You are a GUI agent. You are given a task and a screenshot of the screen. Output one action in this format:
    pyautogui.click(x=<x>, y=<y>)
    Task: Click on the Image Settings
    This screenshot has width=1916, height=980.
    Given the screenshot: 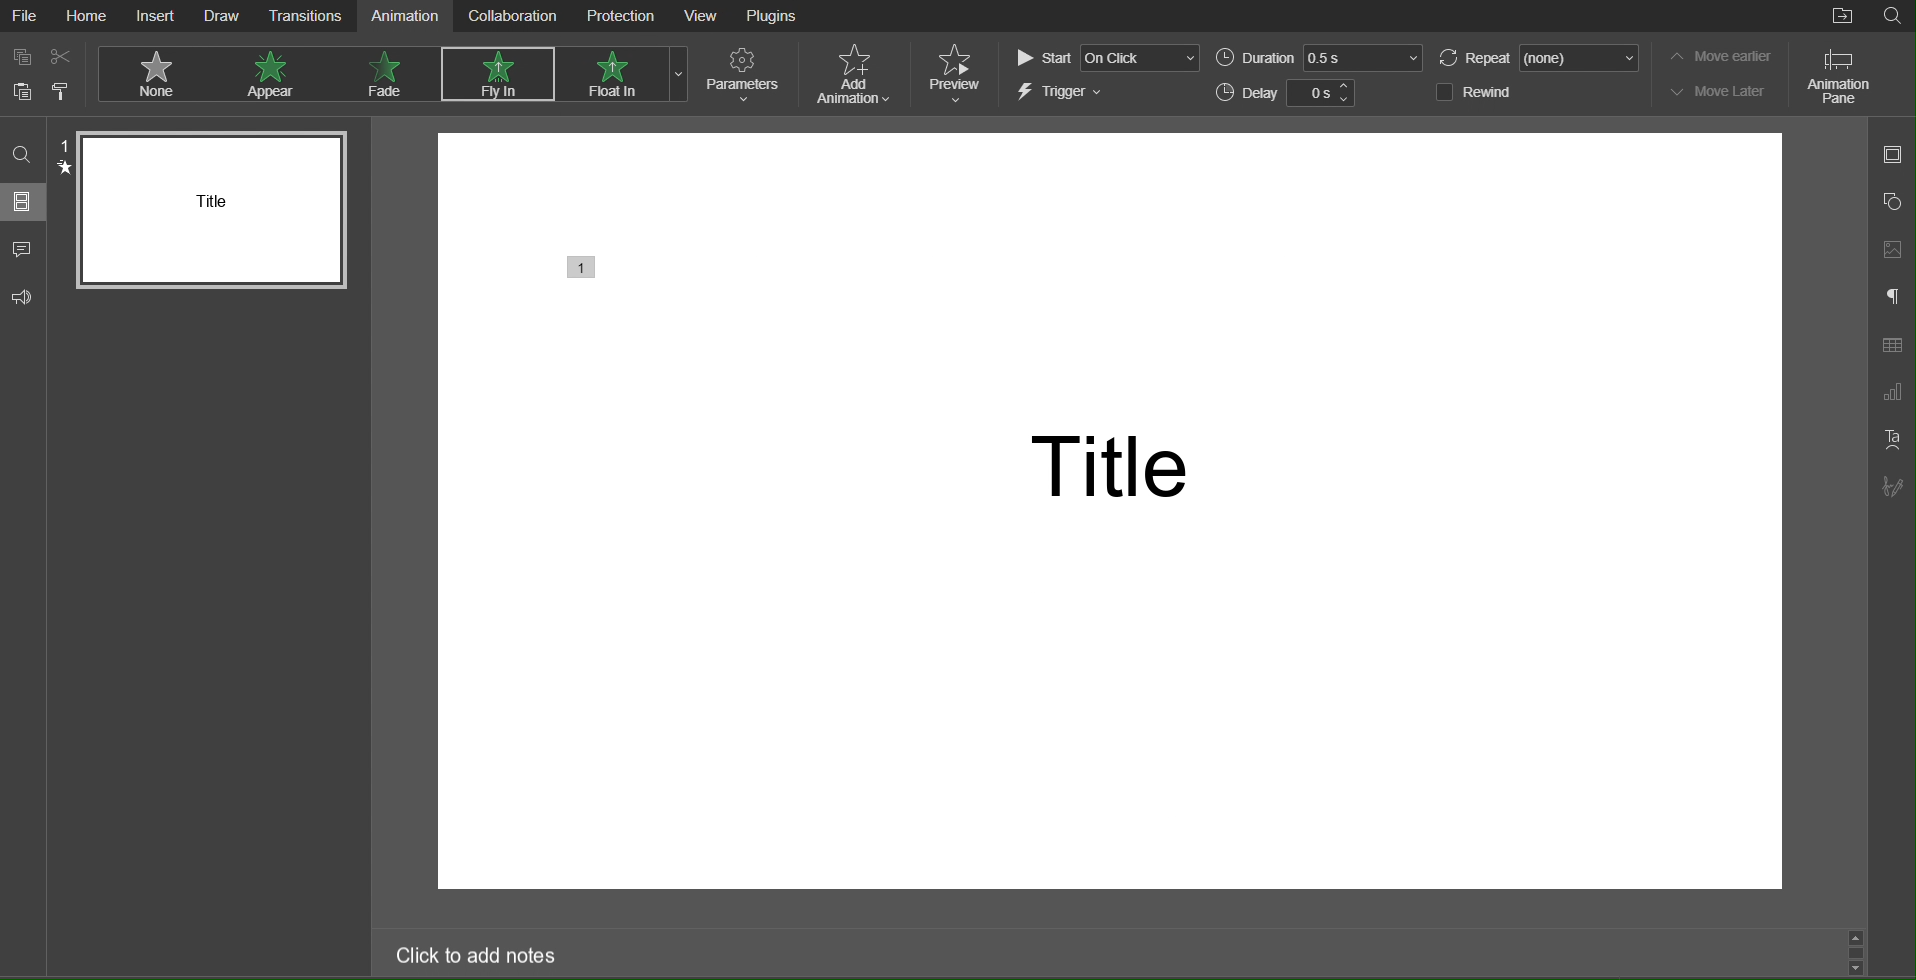 What is the action you would take?
    pyautogui.click(x=1893, y=251)
    